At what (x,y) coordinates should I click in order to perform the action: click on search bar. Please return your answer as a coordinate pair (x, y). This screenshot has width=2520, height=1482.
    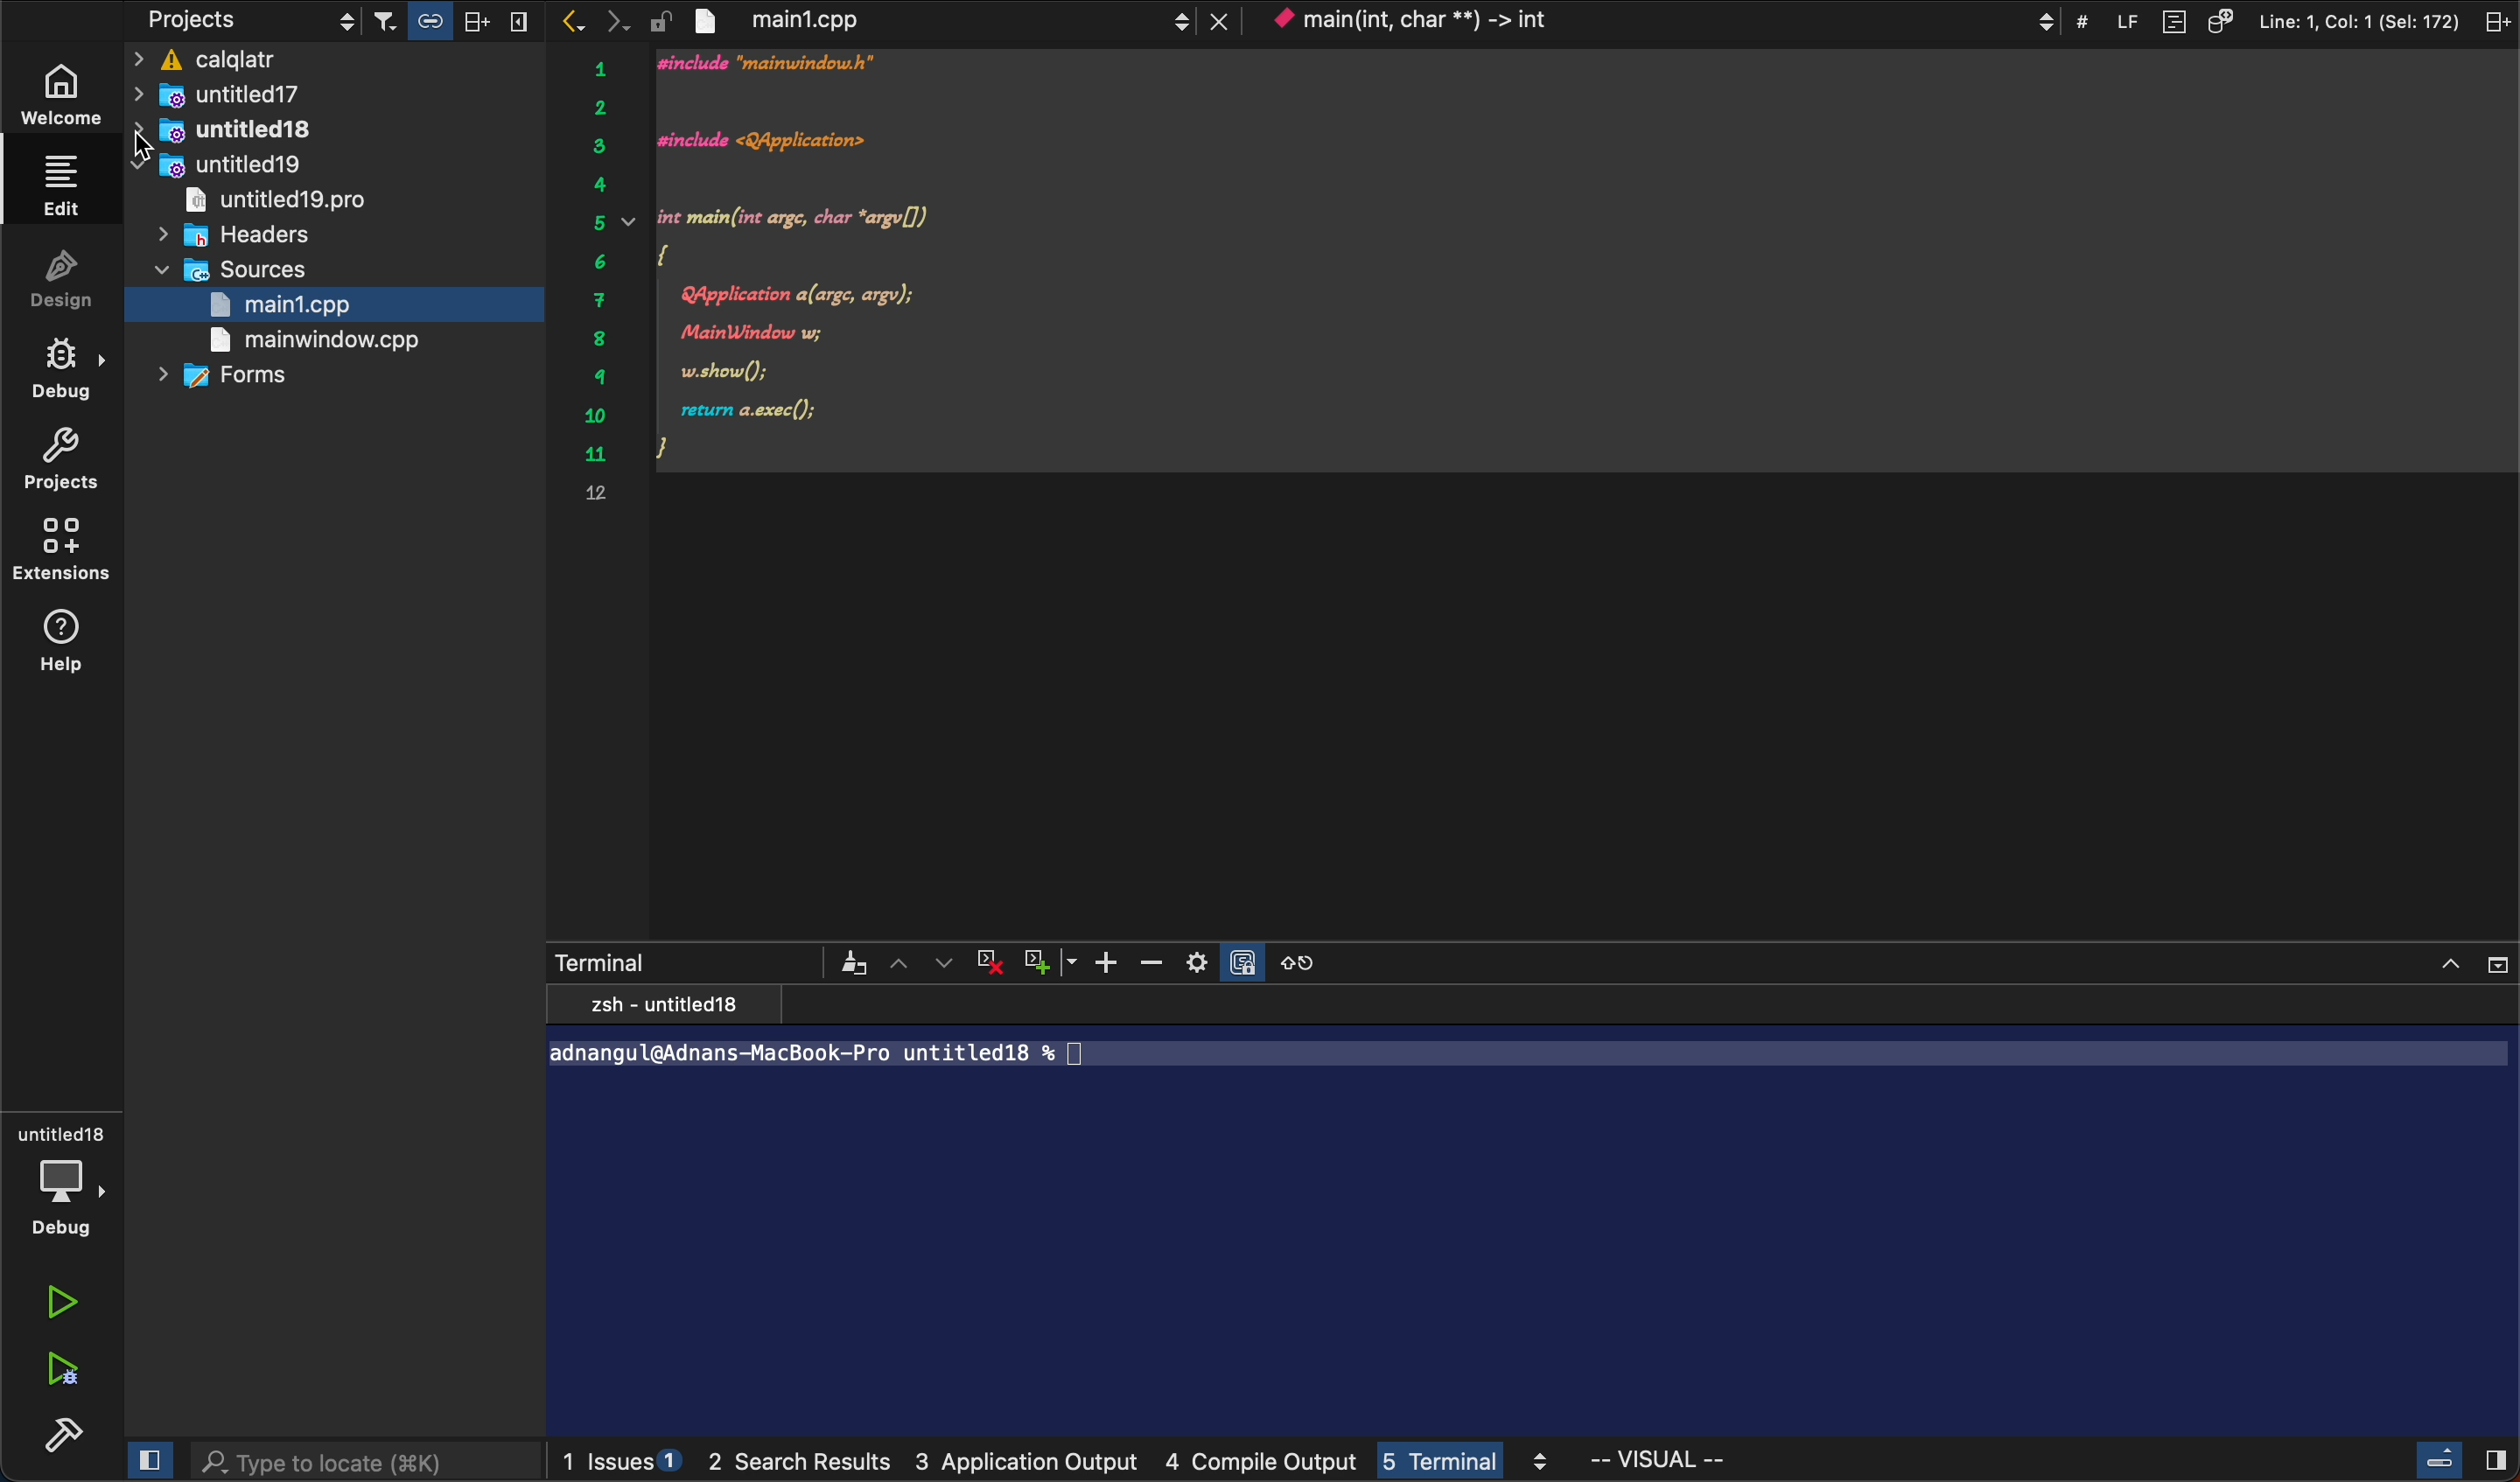
    Looking at the image, I should click on (360, 1459).